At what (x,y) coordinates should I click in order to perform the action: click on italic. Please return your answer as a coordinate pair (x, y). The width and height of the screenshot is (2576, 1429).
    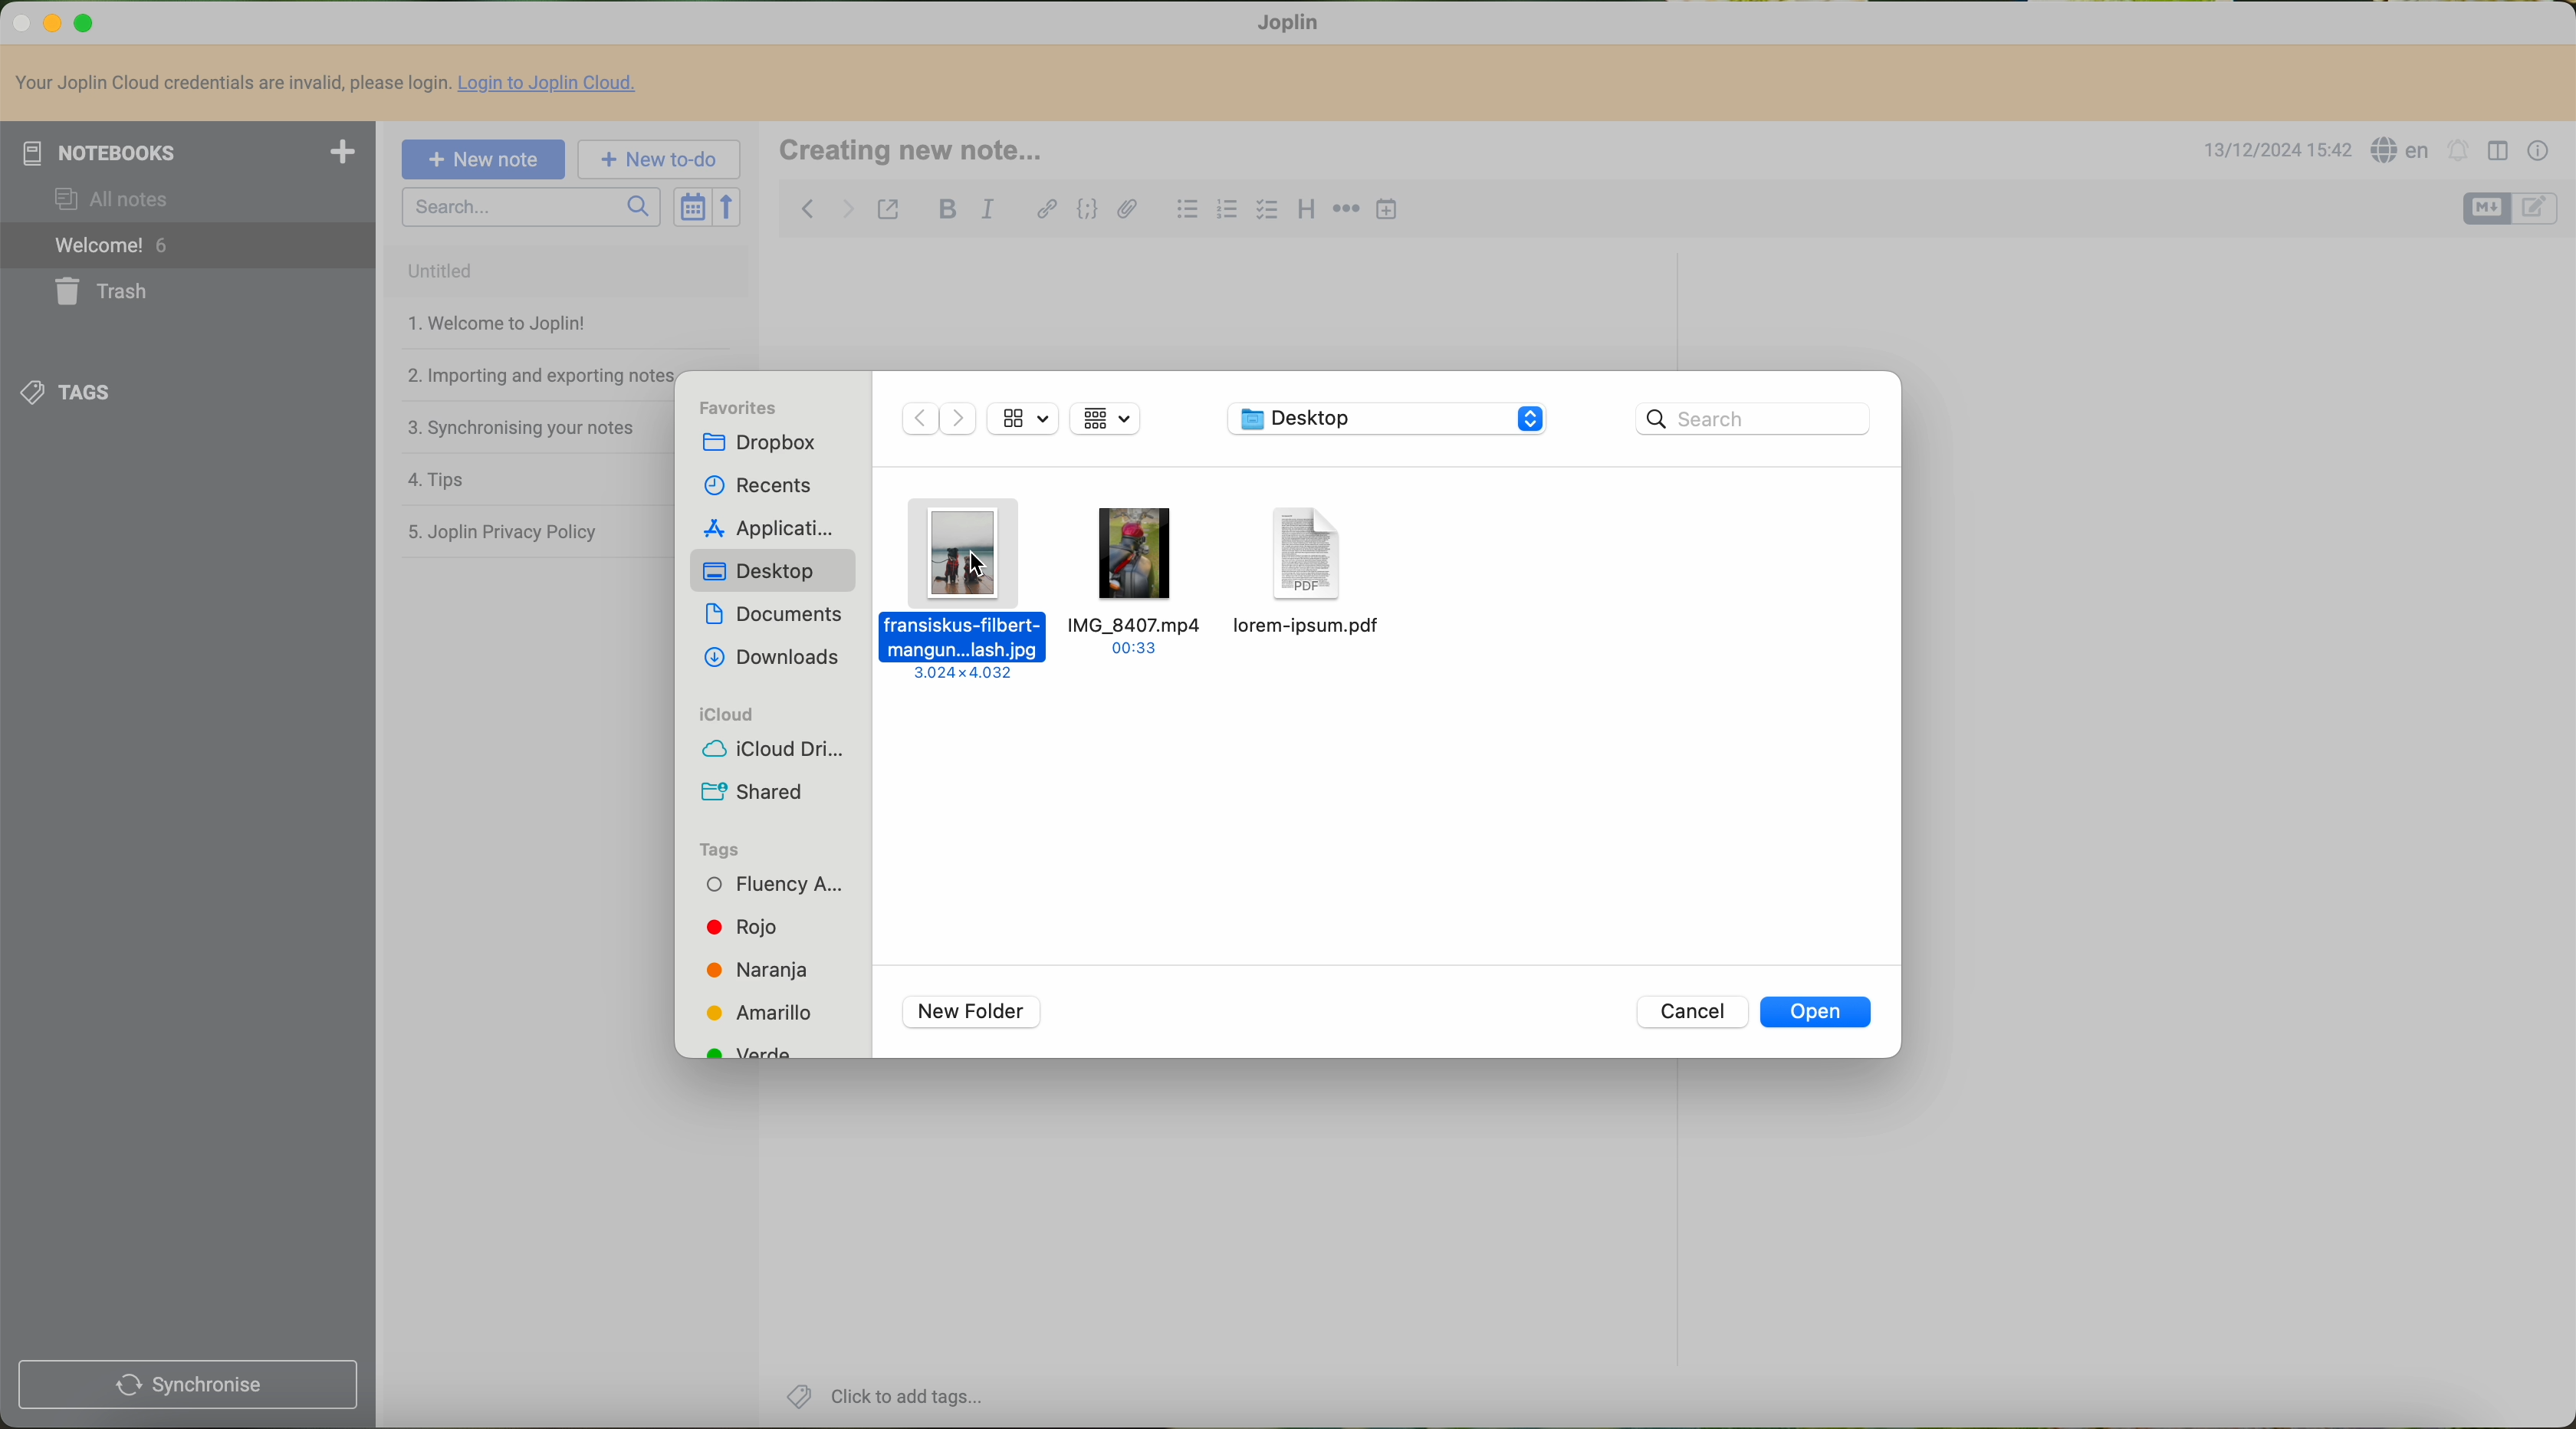
    Looking at the image, I should click on (987, 210).